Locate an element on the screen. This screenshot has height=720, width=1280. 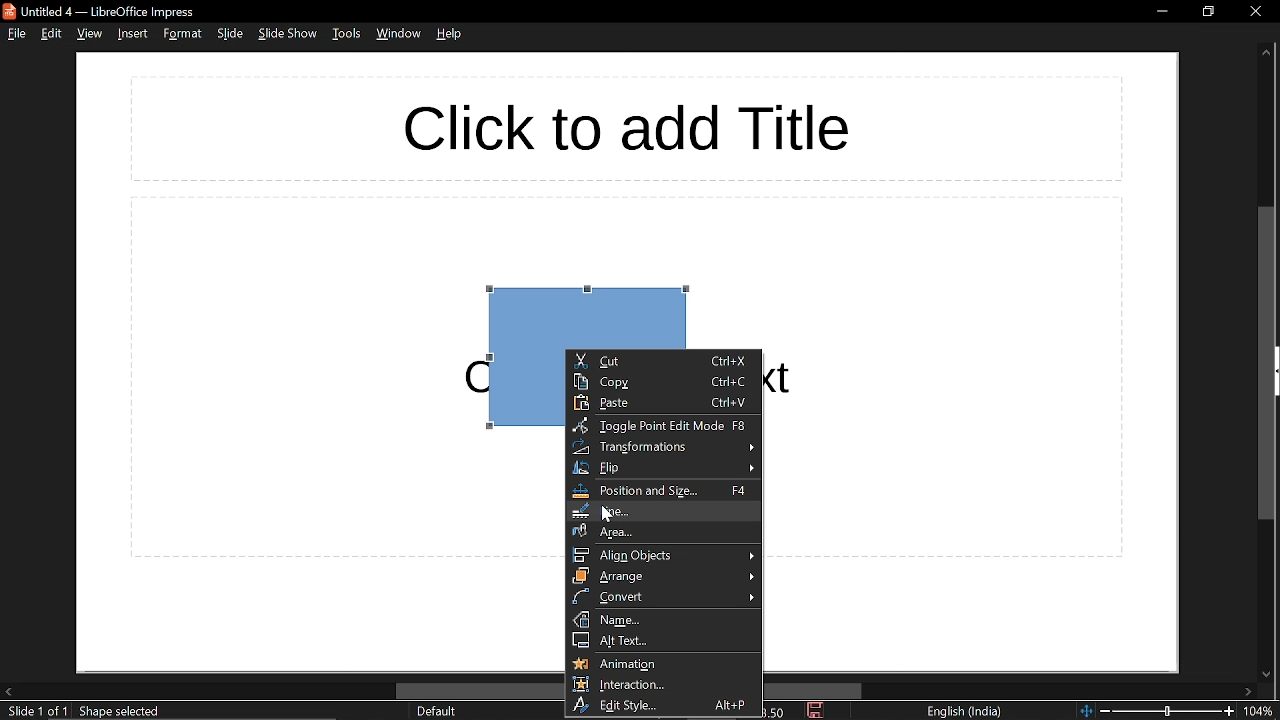
restore down is located at coordinates (1208, 11).